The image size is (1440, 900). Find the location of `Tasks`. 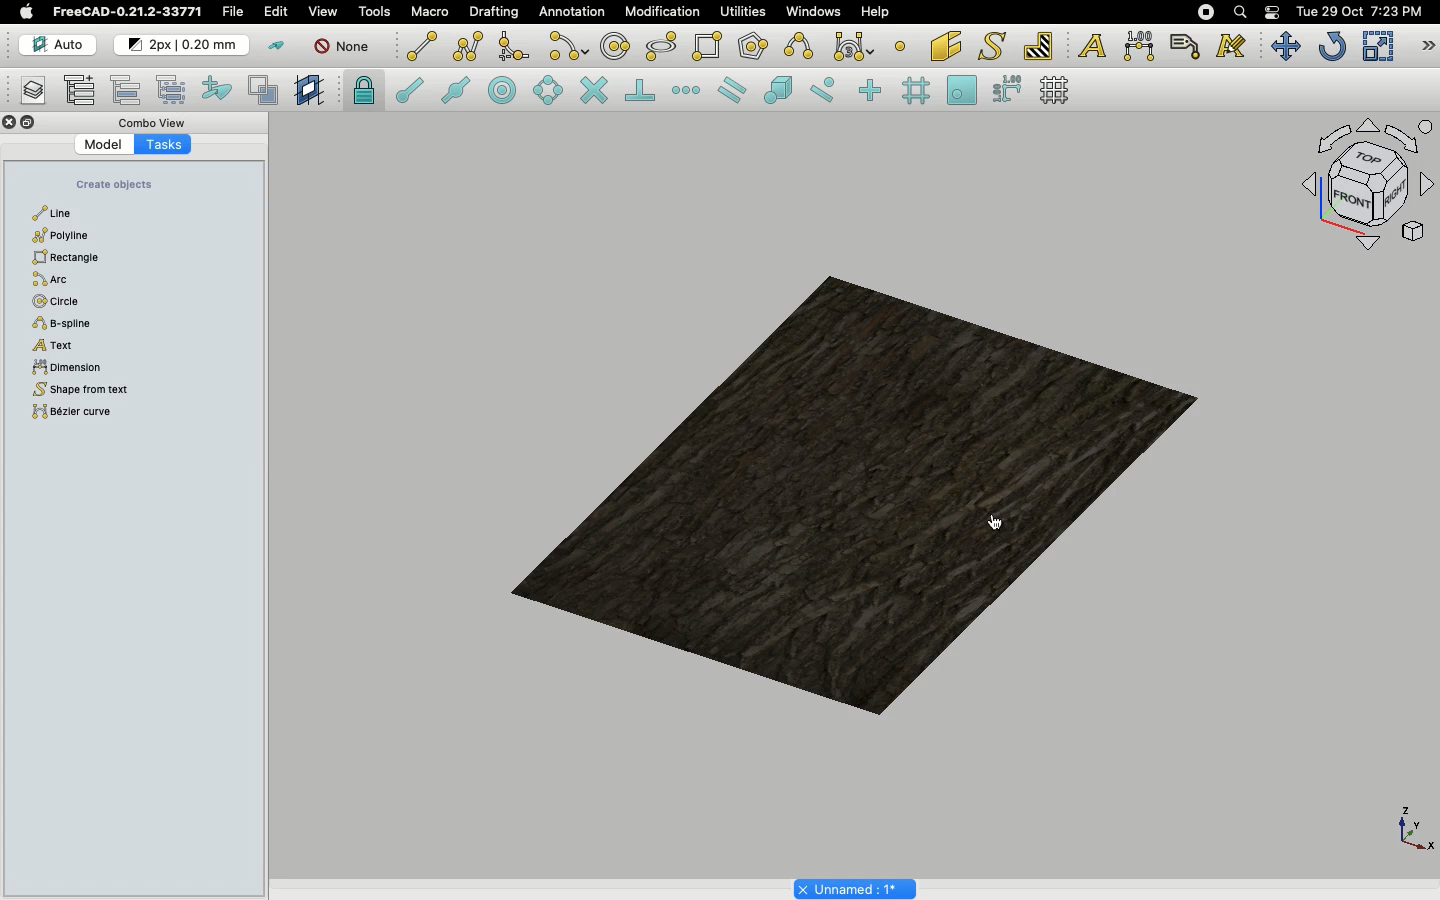

Tasks is located at coordinates (162, 143).